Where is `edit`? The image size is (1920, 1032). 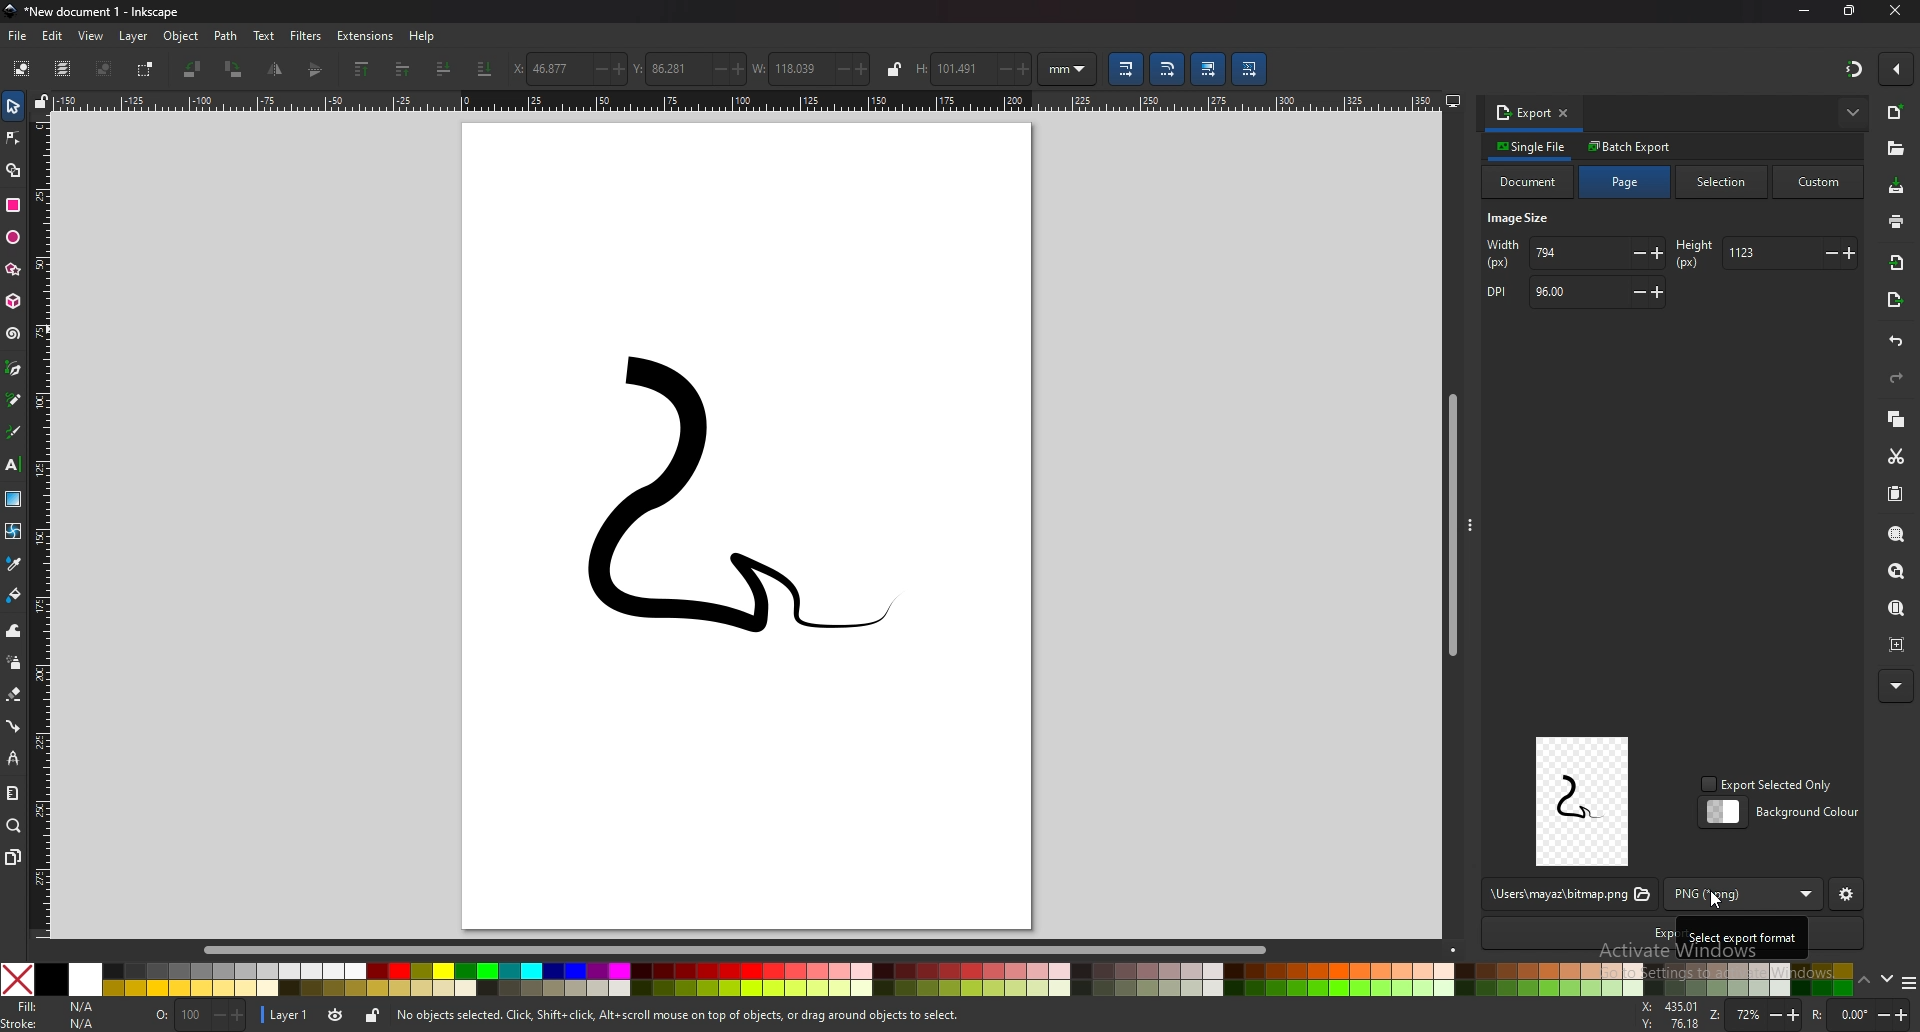
edit is located at coordinates (53, 35).